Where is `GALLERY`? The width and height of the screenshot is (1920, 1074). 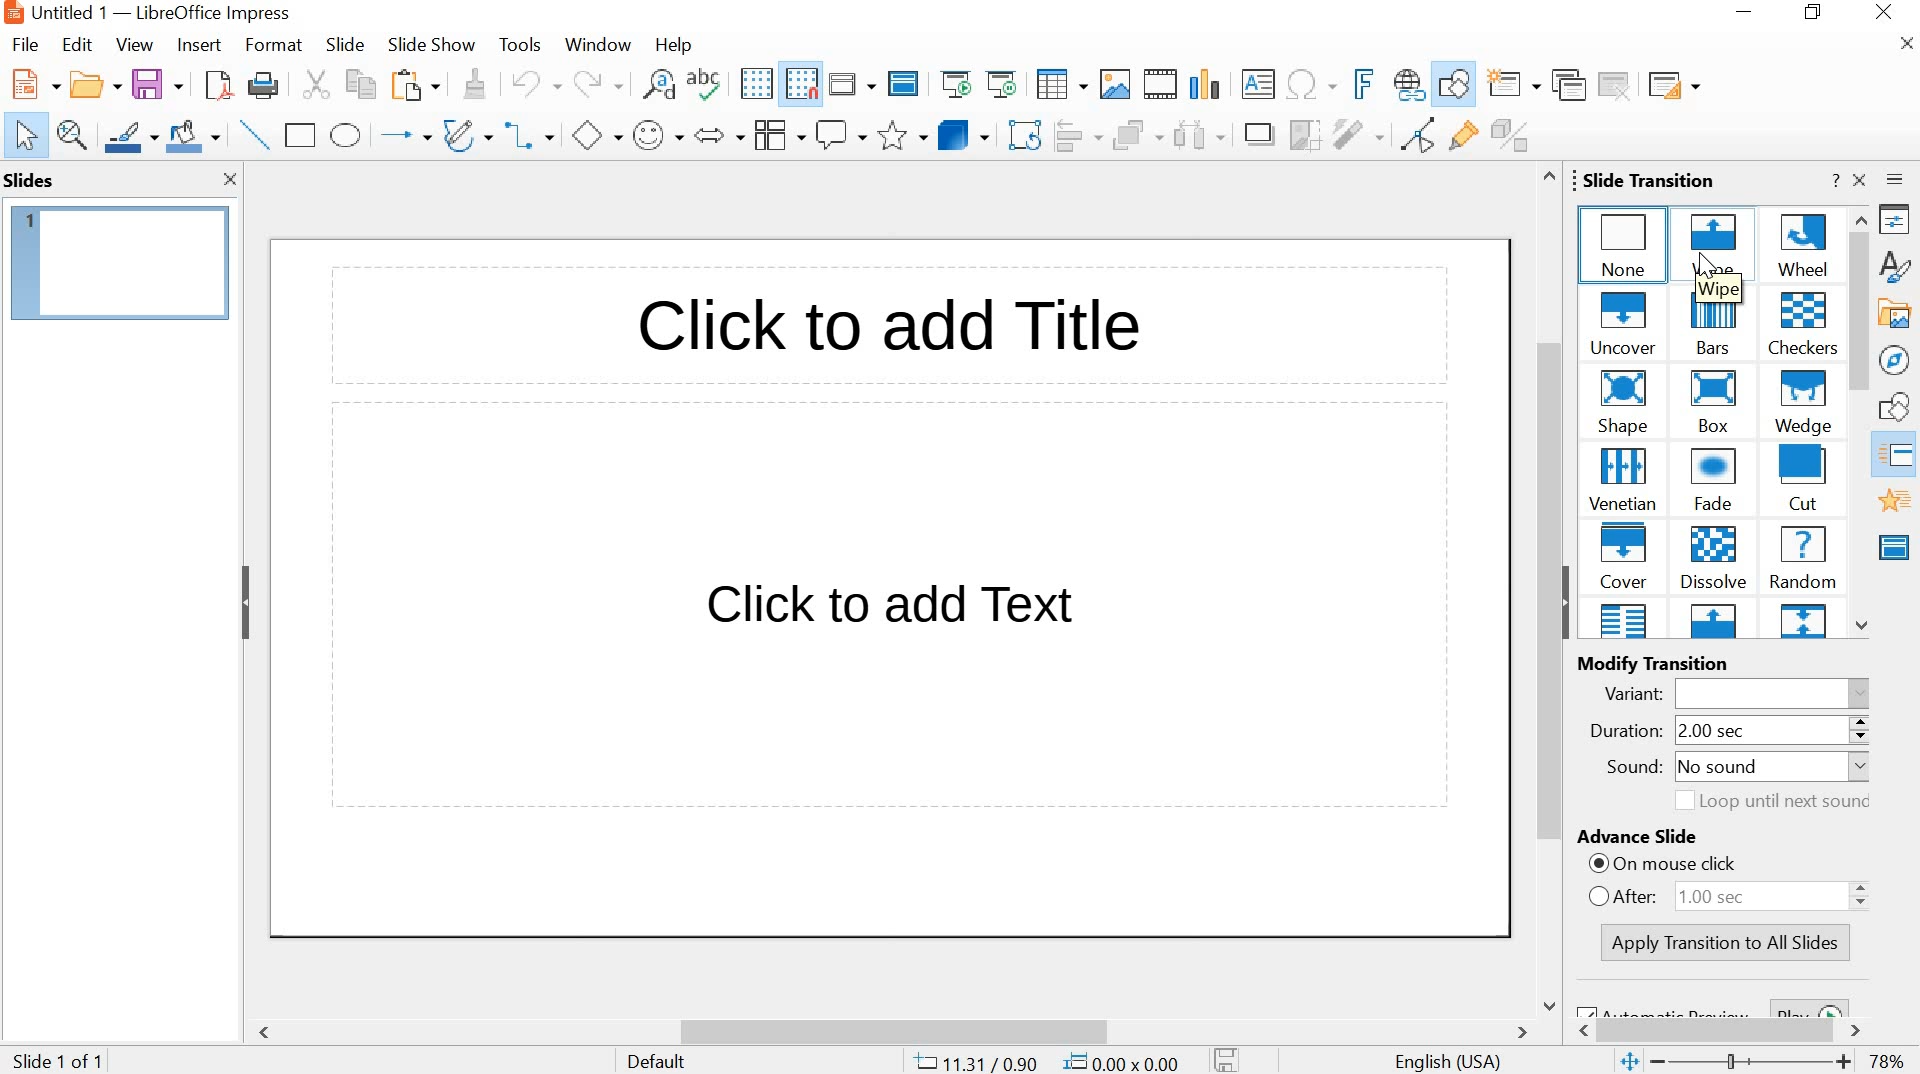
GALLERY is located at coordinates (1894, 312).